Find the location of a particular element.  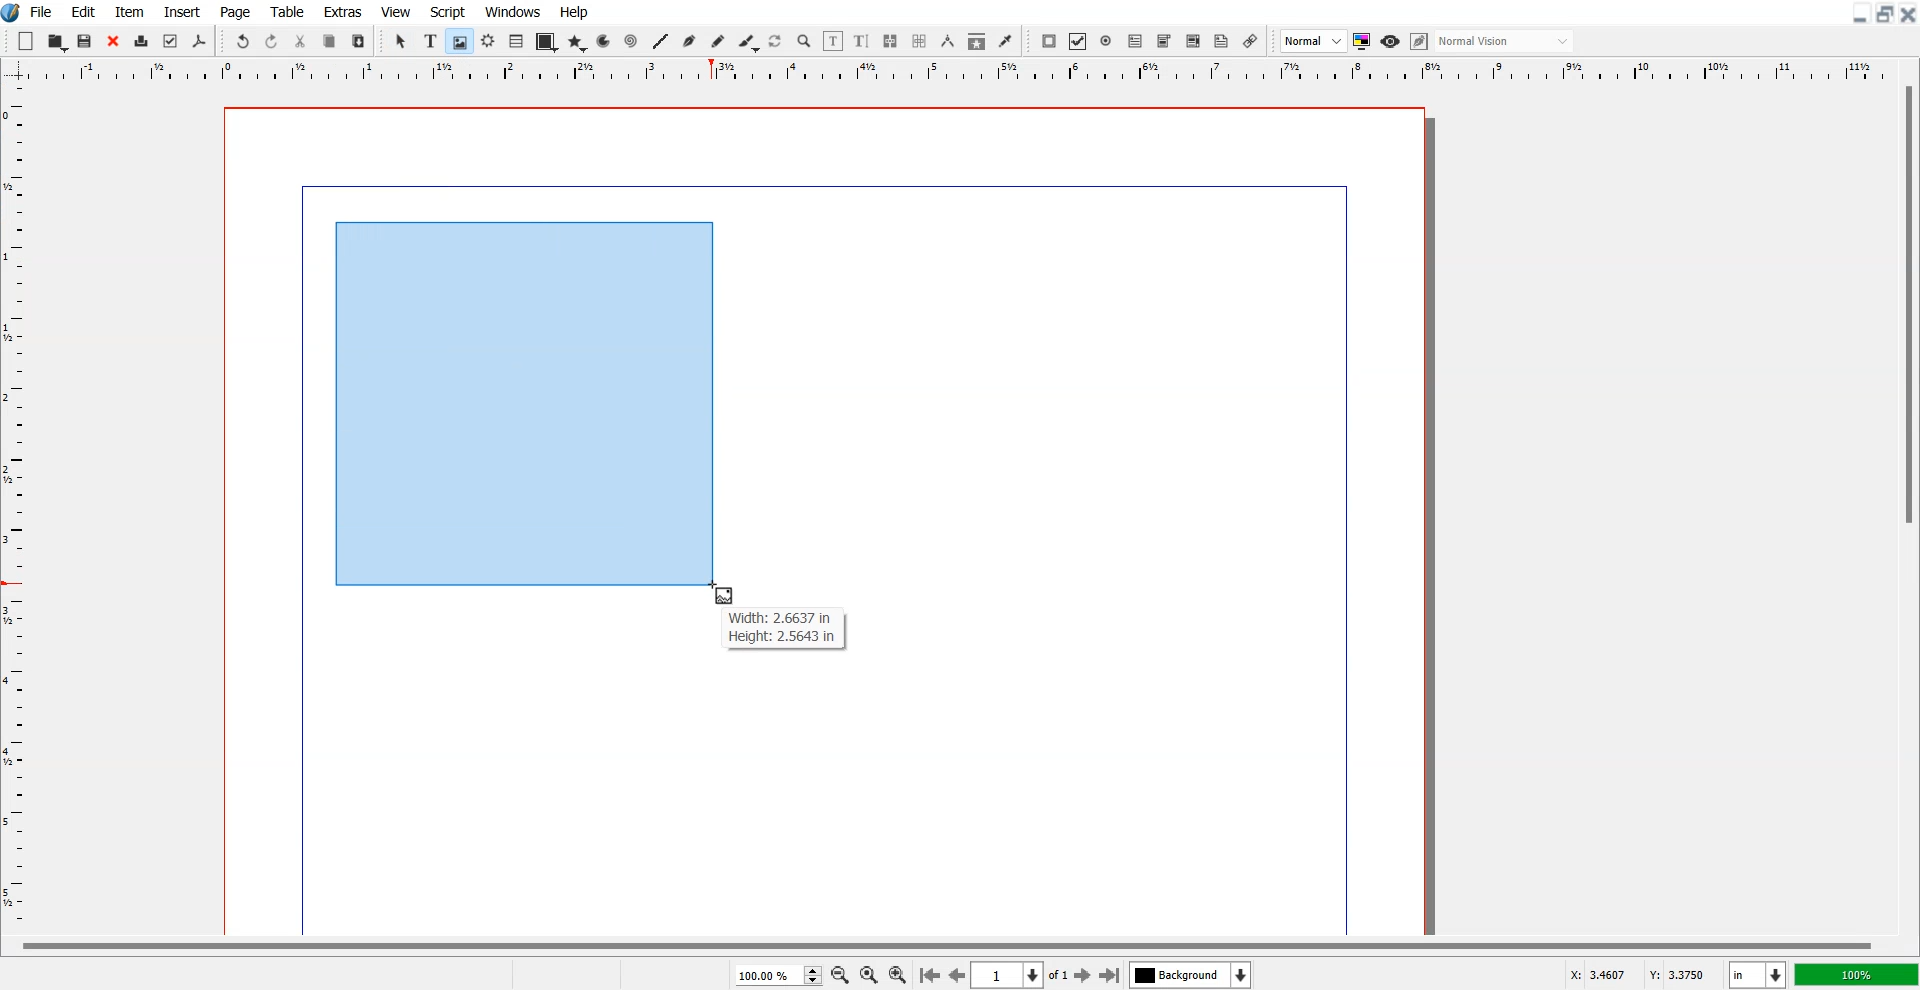

Page is located at coordinates (237, 11).